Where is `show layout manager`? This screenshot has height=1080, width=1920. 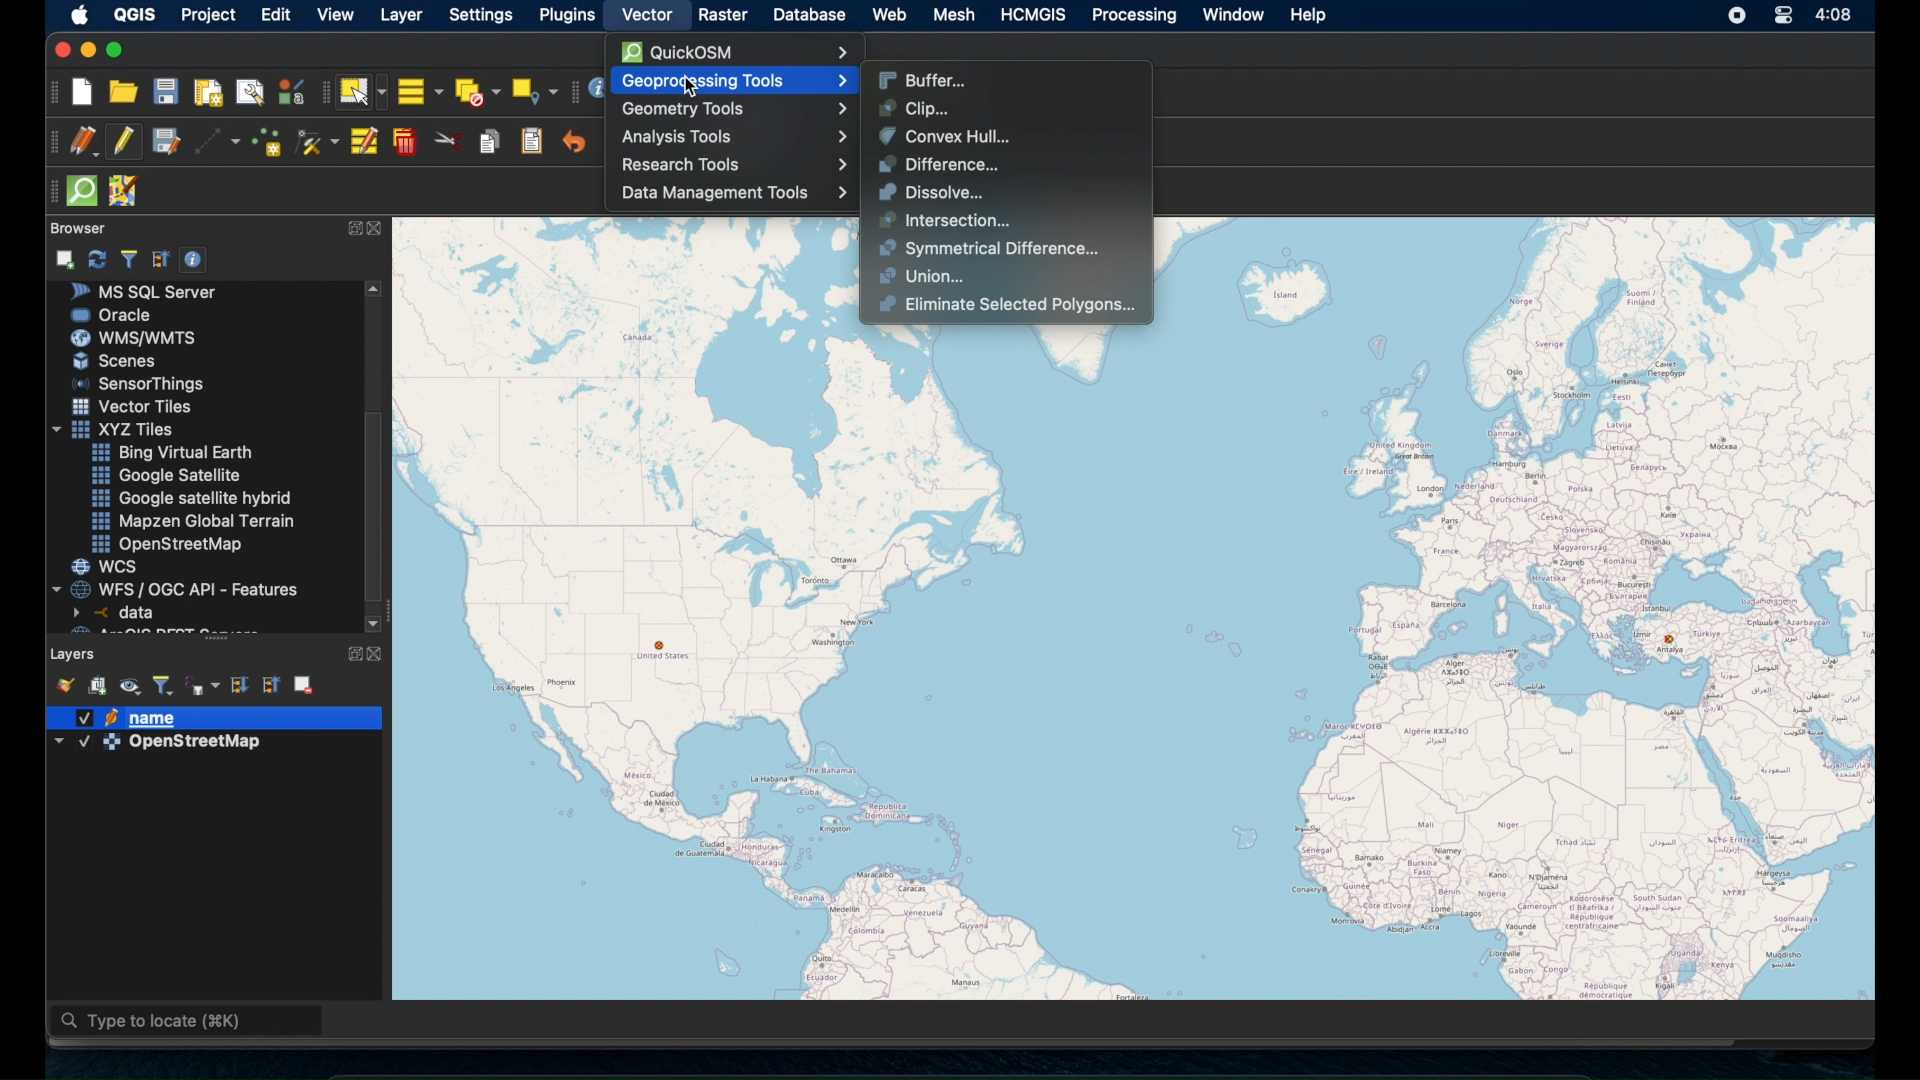
show layout manager is located at coordinates (253, 93).